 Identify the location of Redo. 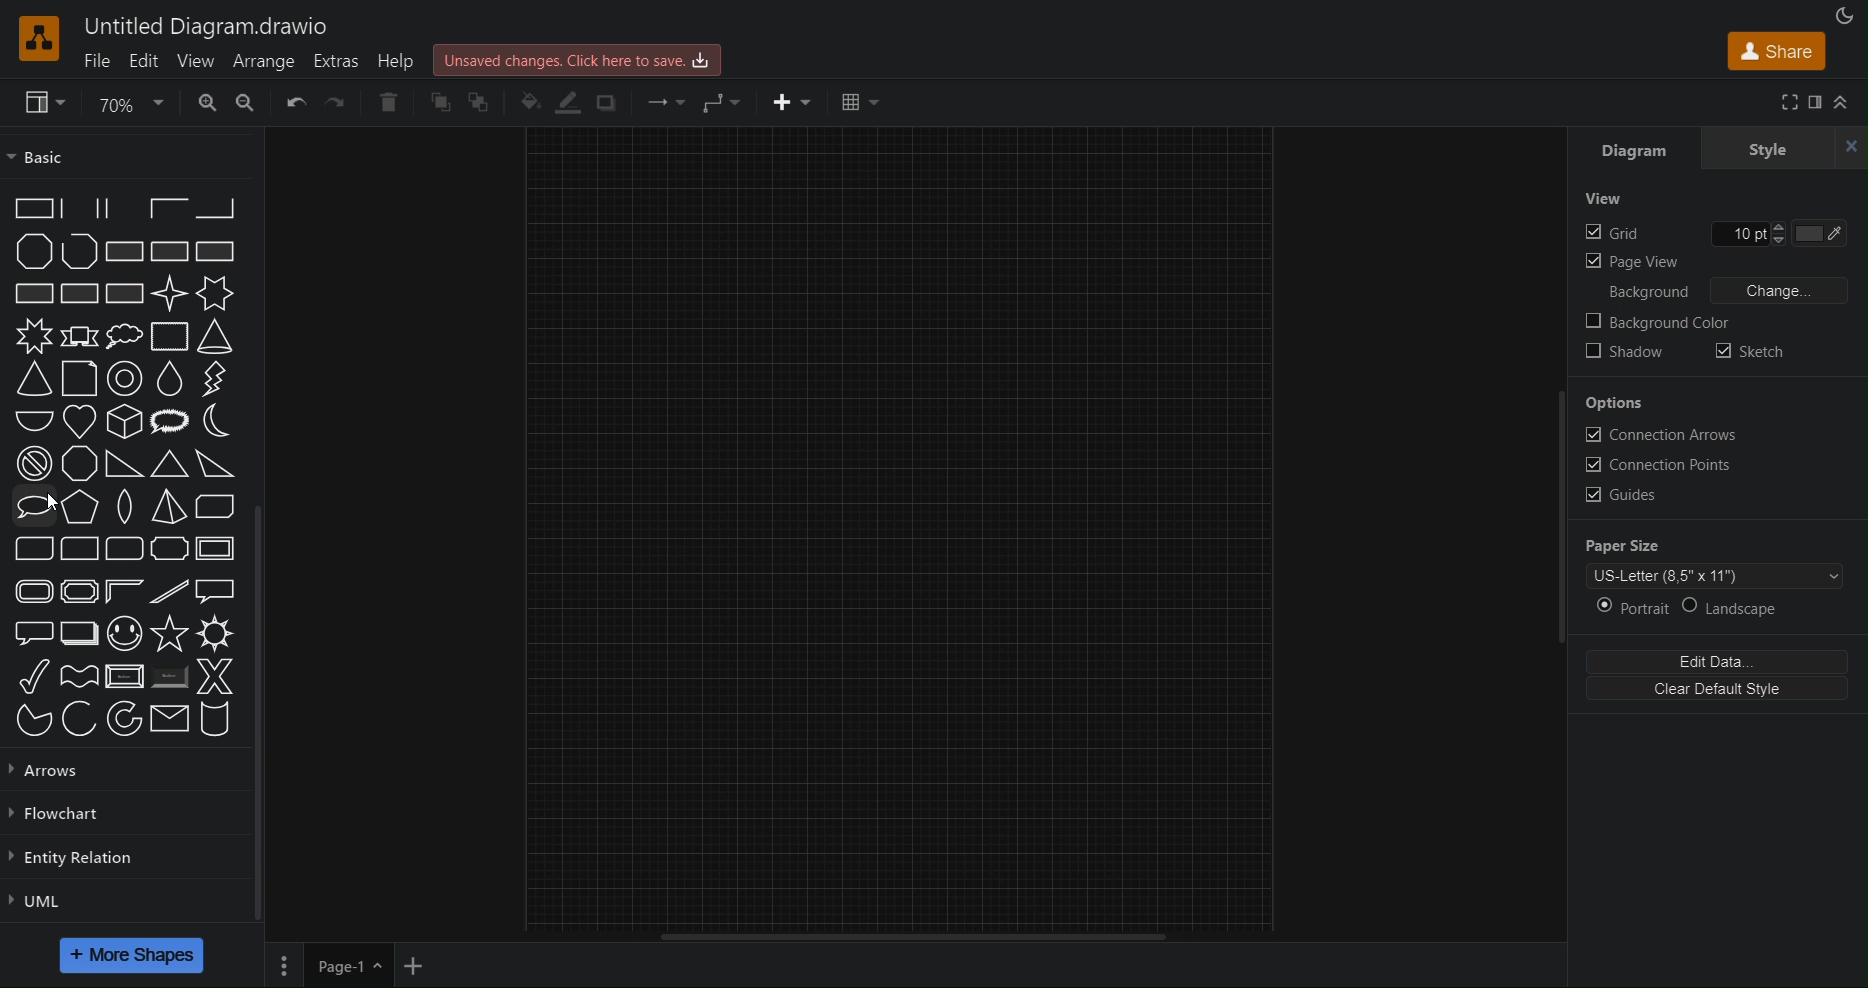
(333, 106).